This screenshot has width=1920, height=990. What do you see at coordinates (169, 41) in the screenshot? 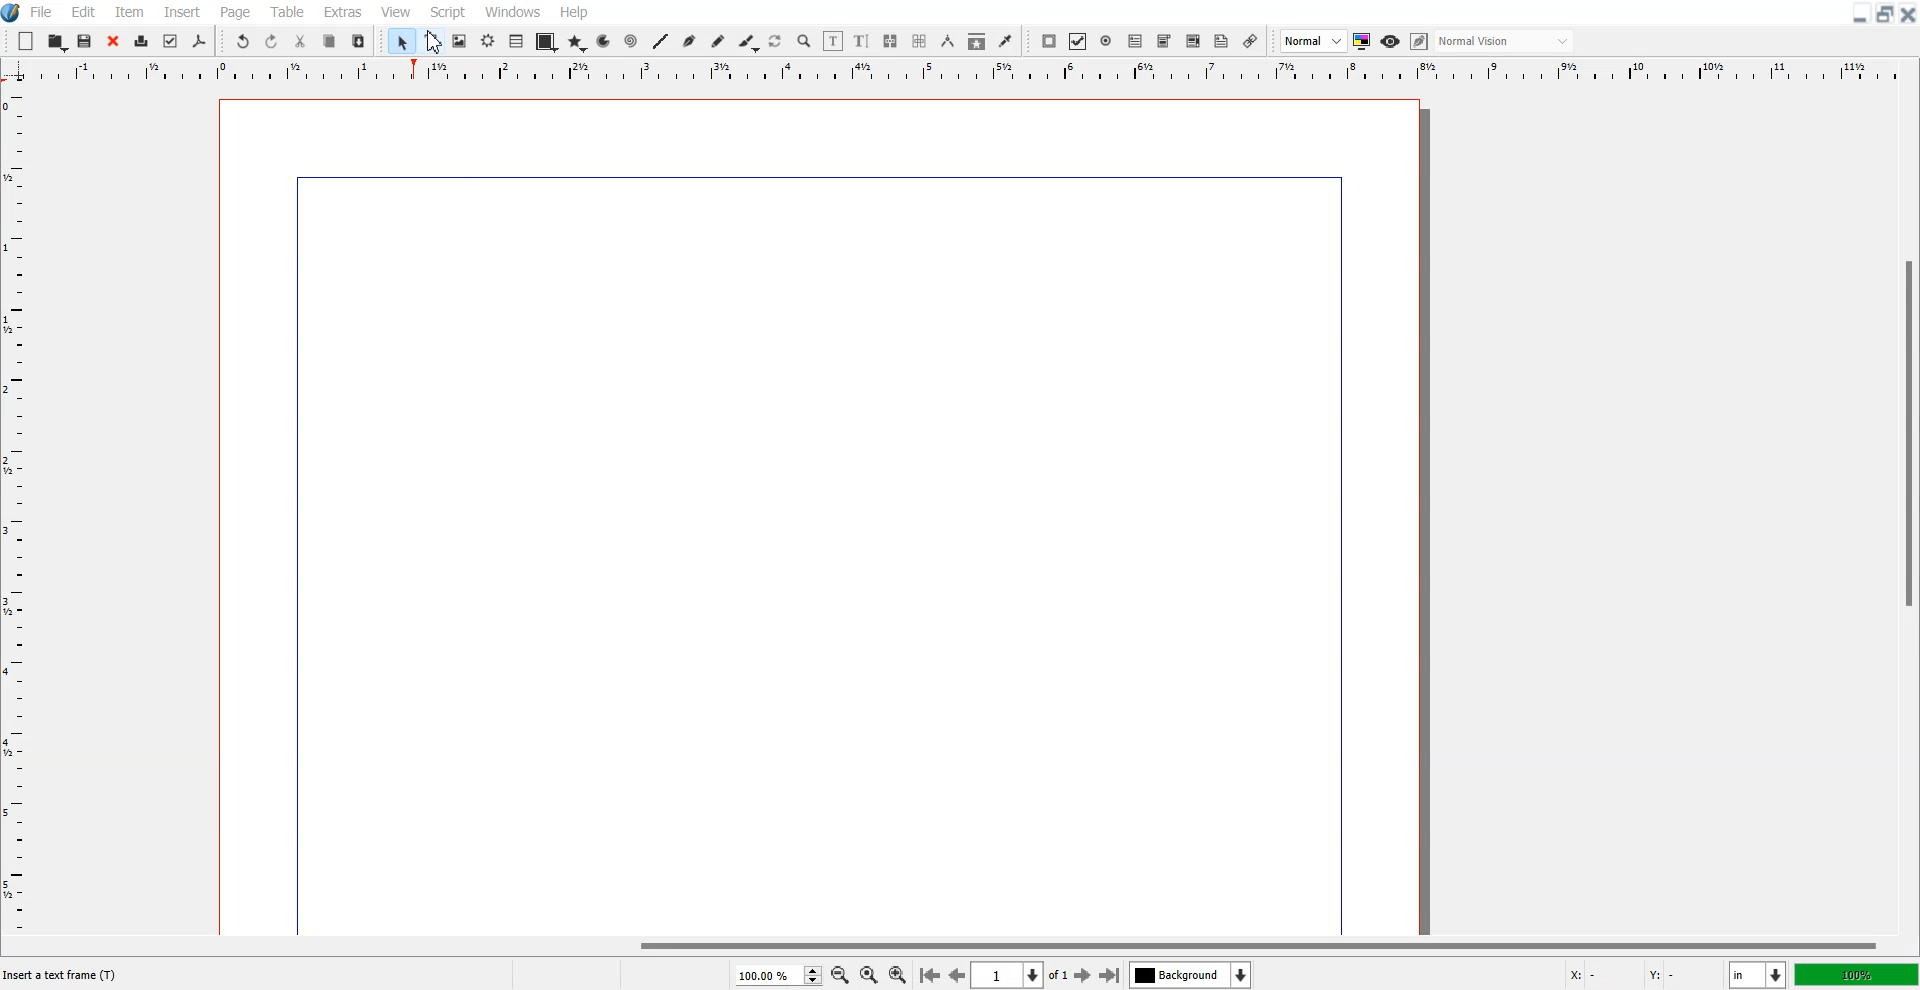
I see `Preflight verifier` at bounding box center [169, 41].